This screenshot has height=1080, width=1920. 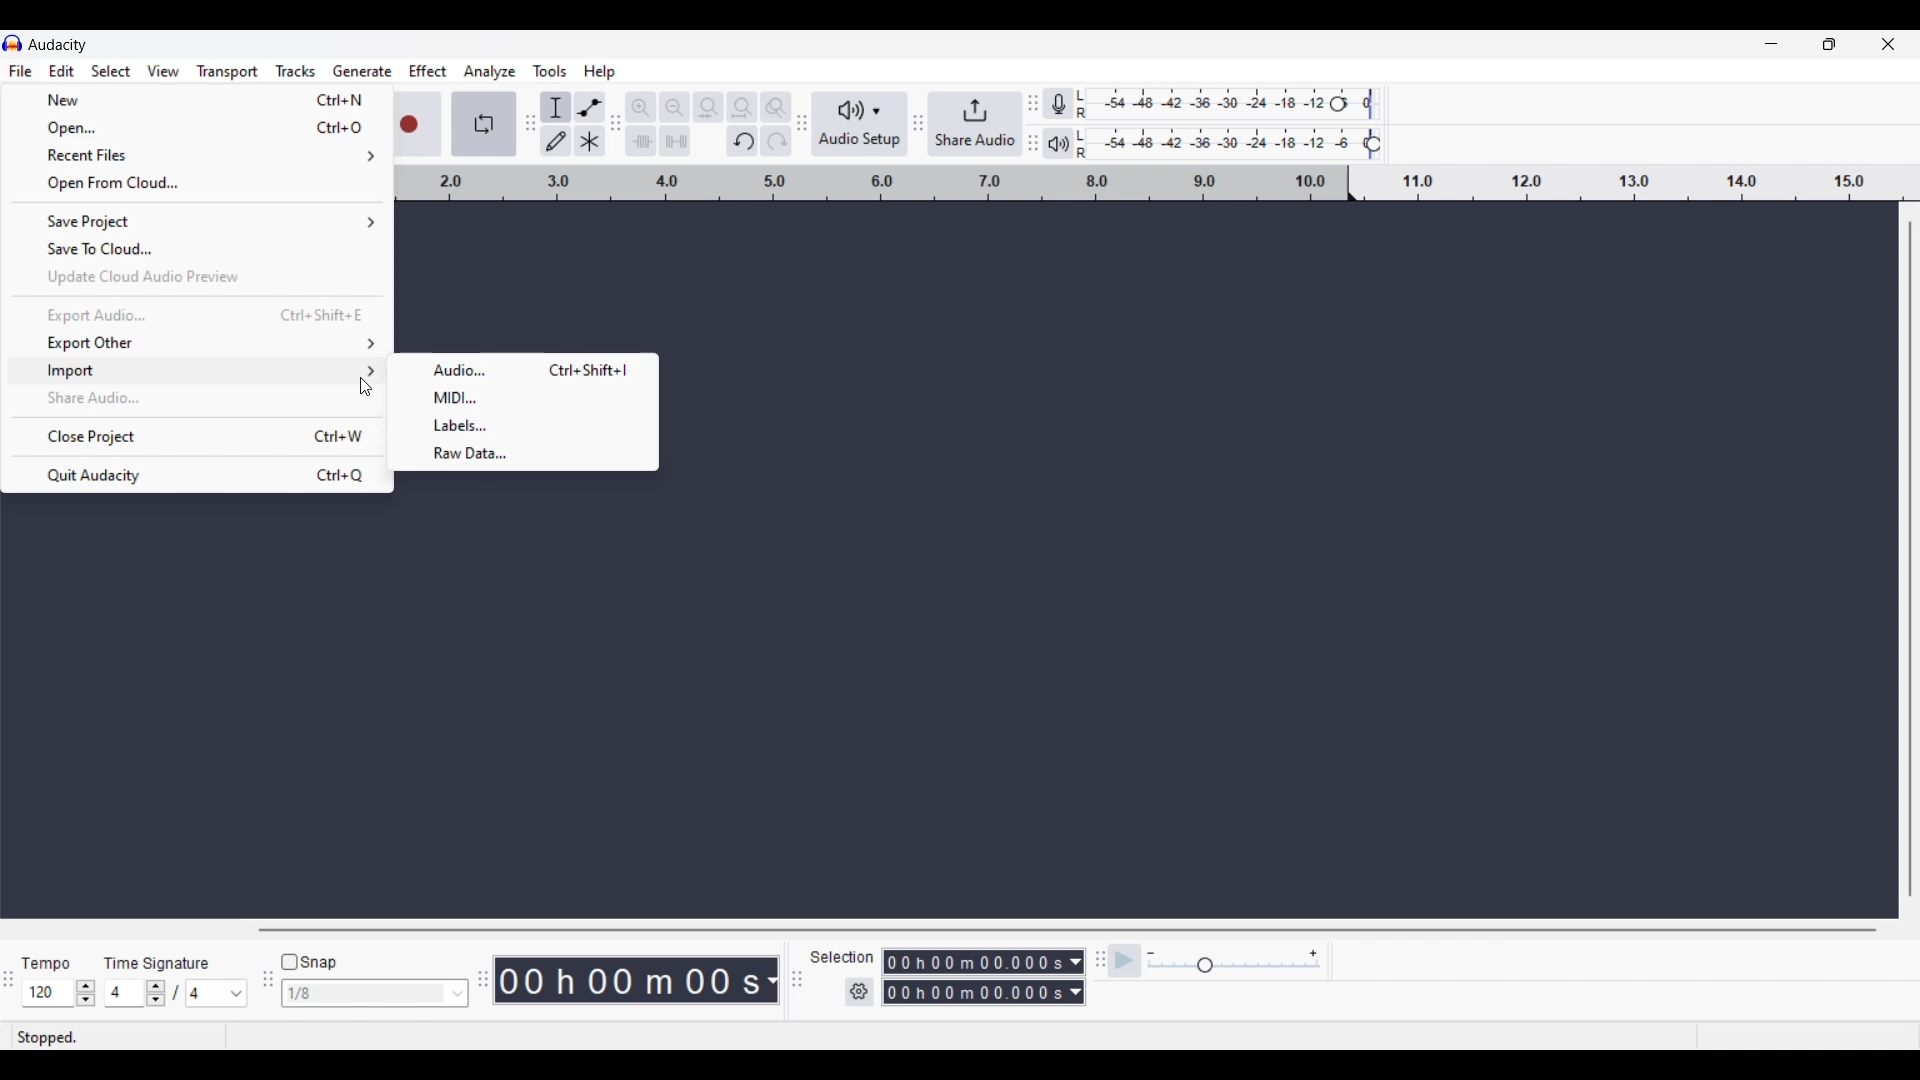 I want to click on Quit audacity   Ctrl+Q, so click(x=197, y=475).